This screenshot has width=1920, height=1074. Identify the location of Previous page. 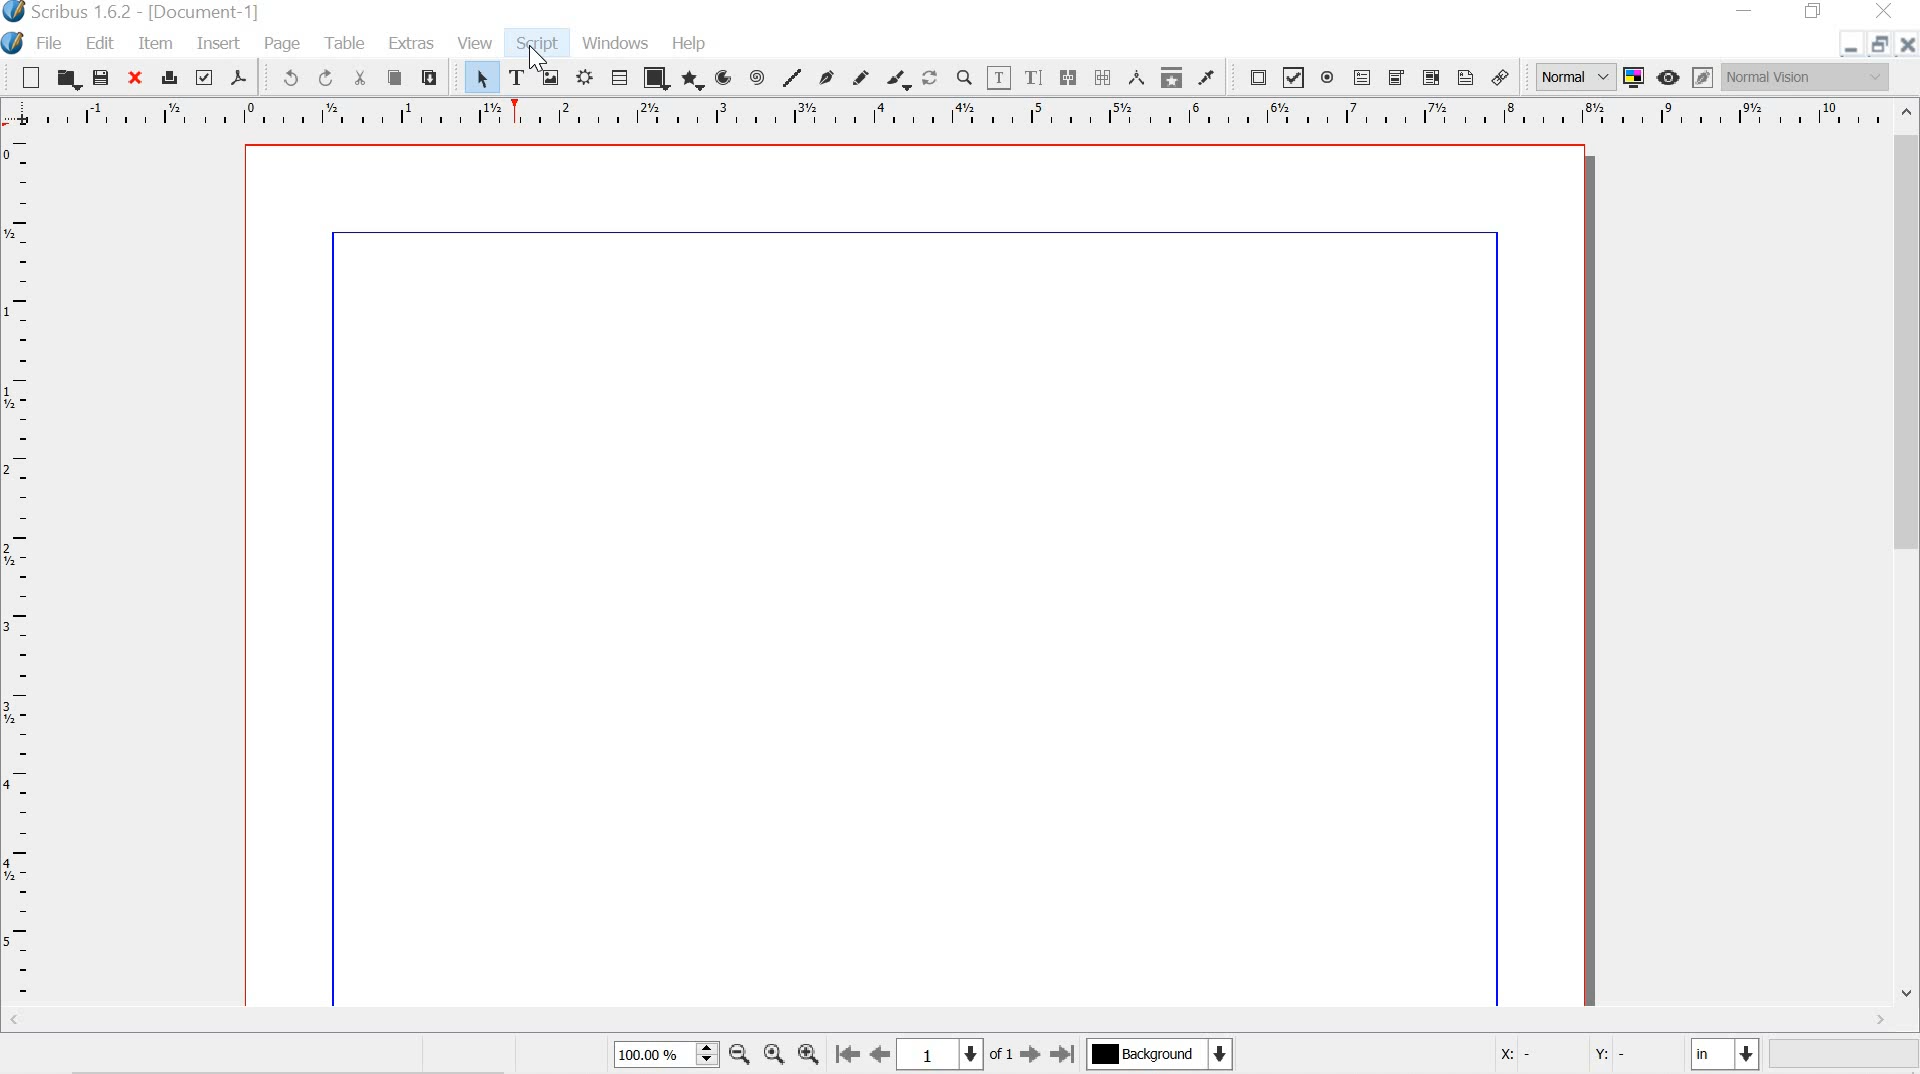
(879, 1052).